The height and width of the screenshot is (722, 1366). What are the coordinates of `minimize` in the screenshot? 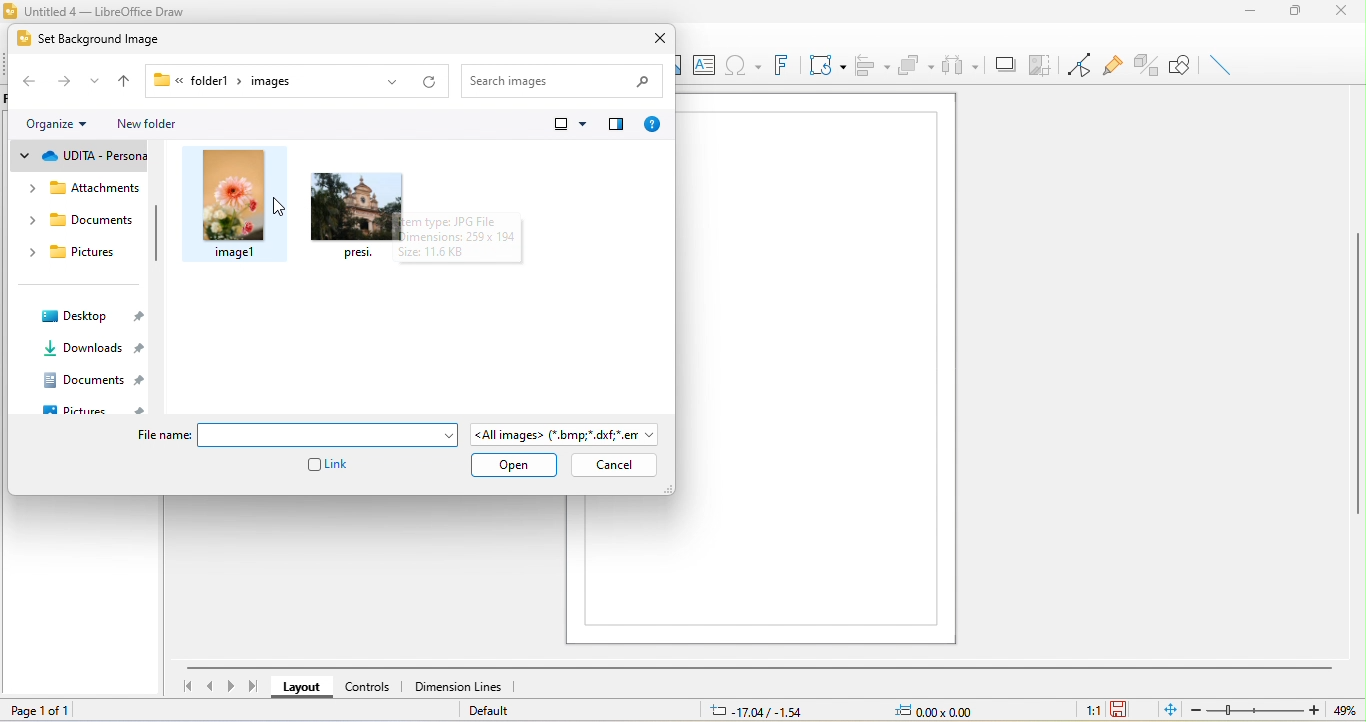 It's located at (1255, 12).